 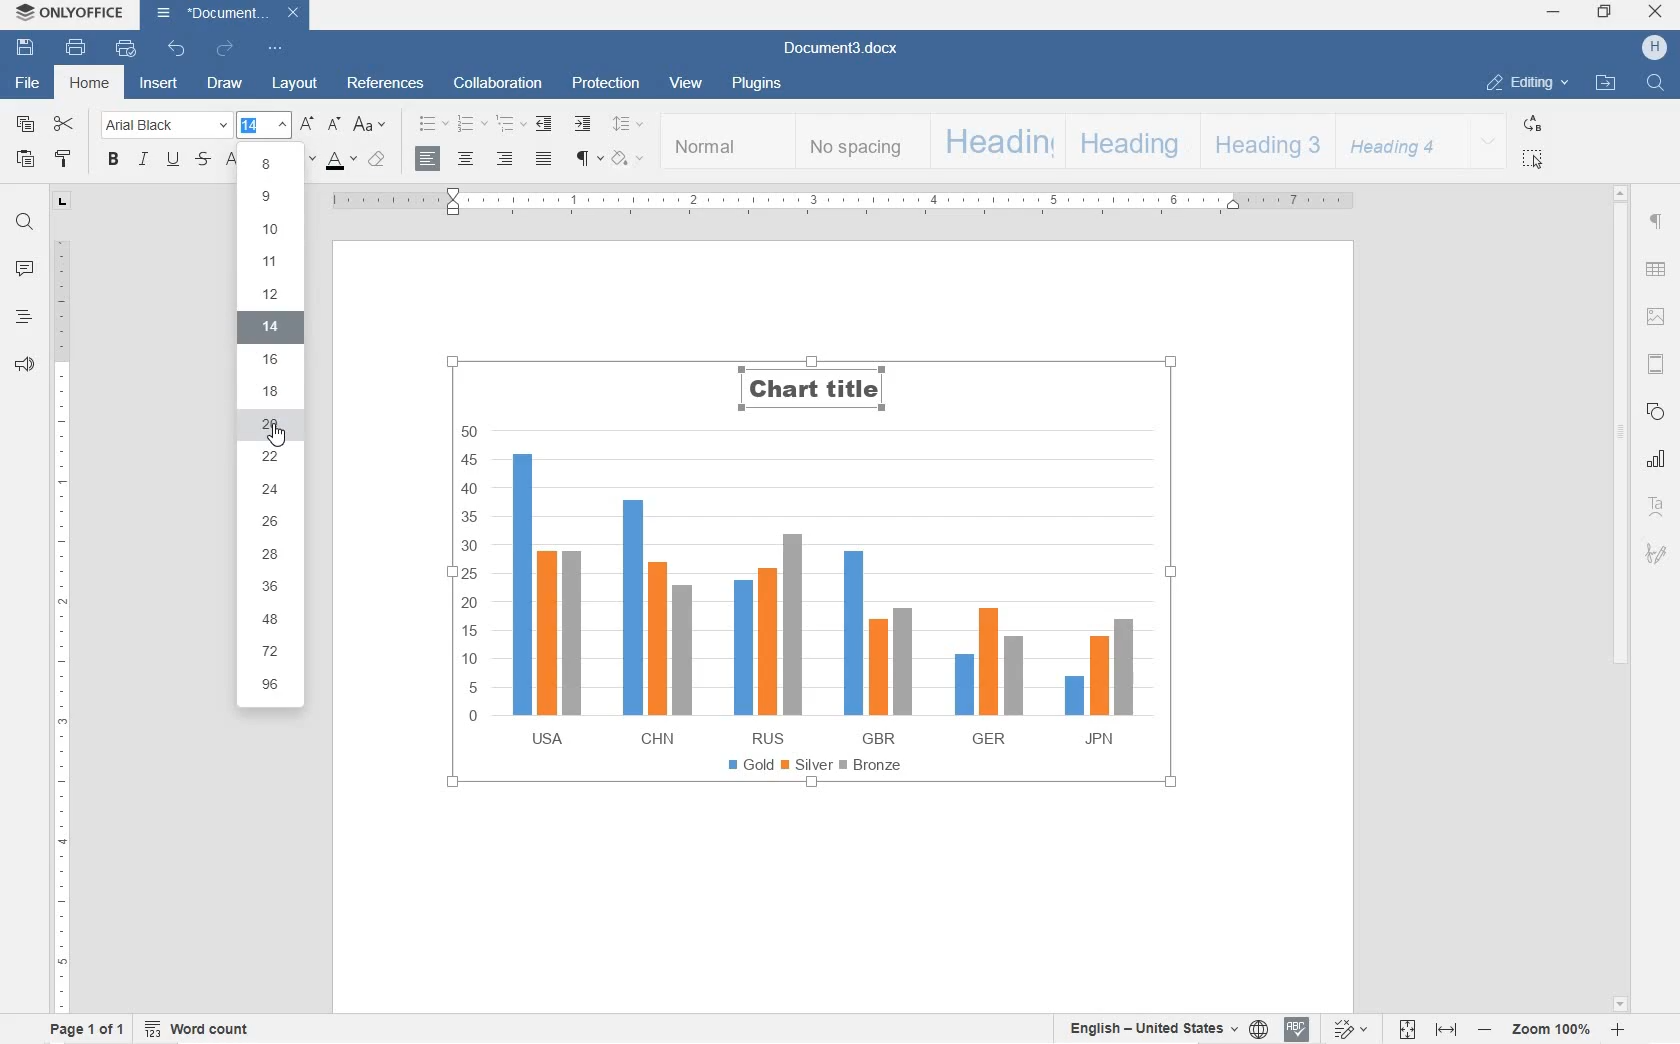 I want to click on FILE, so click(x=29, y=84).